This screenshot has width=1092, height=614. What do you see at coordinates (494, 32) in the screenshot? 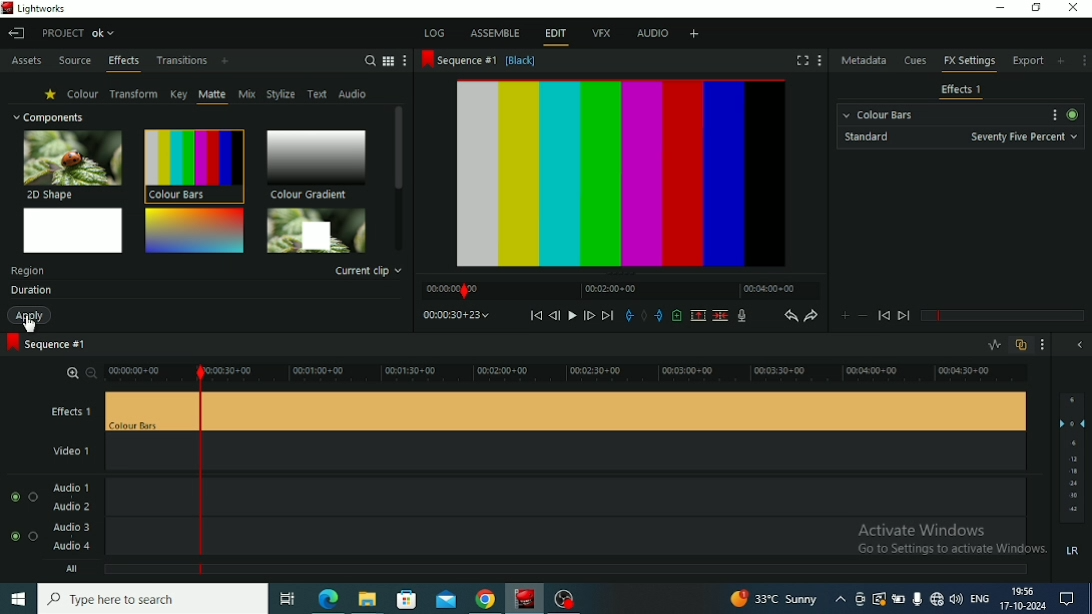
I see `Assemble` at bounding box center [494, 32].